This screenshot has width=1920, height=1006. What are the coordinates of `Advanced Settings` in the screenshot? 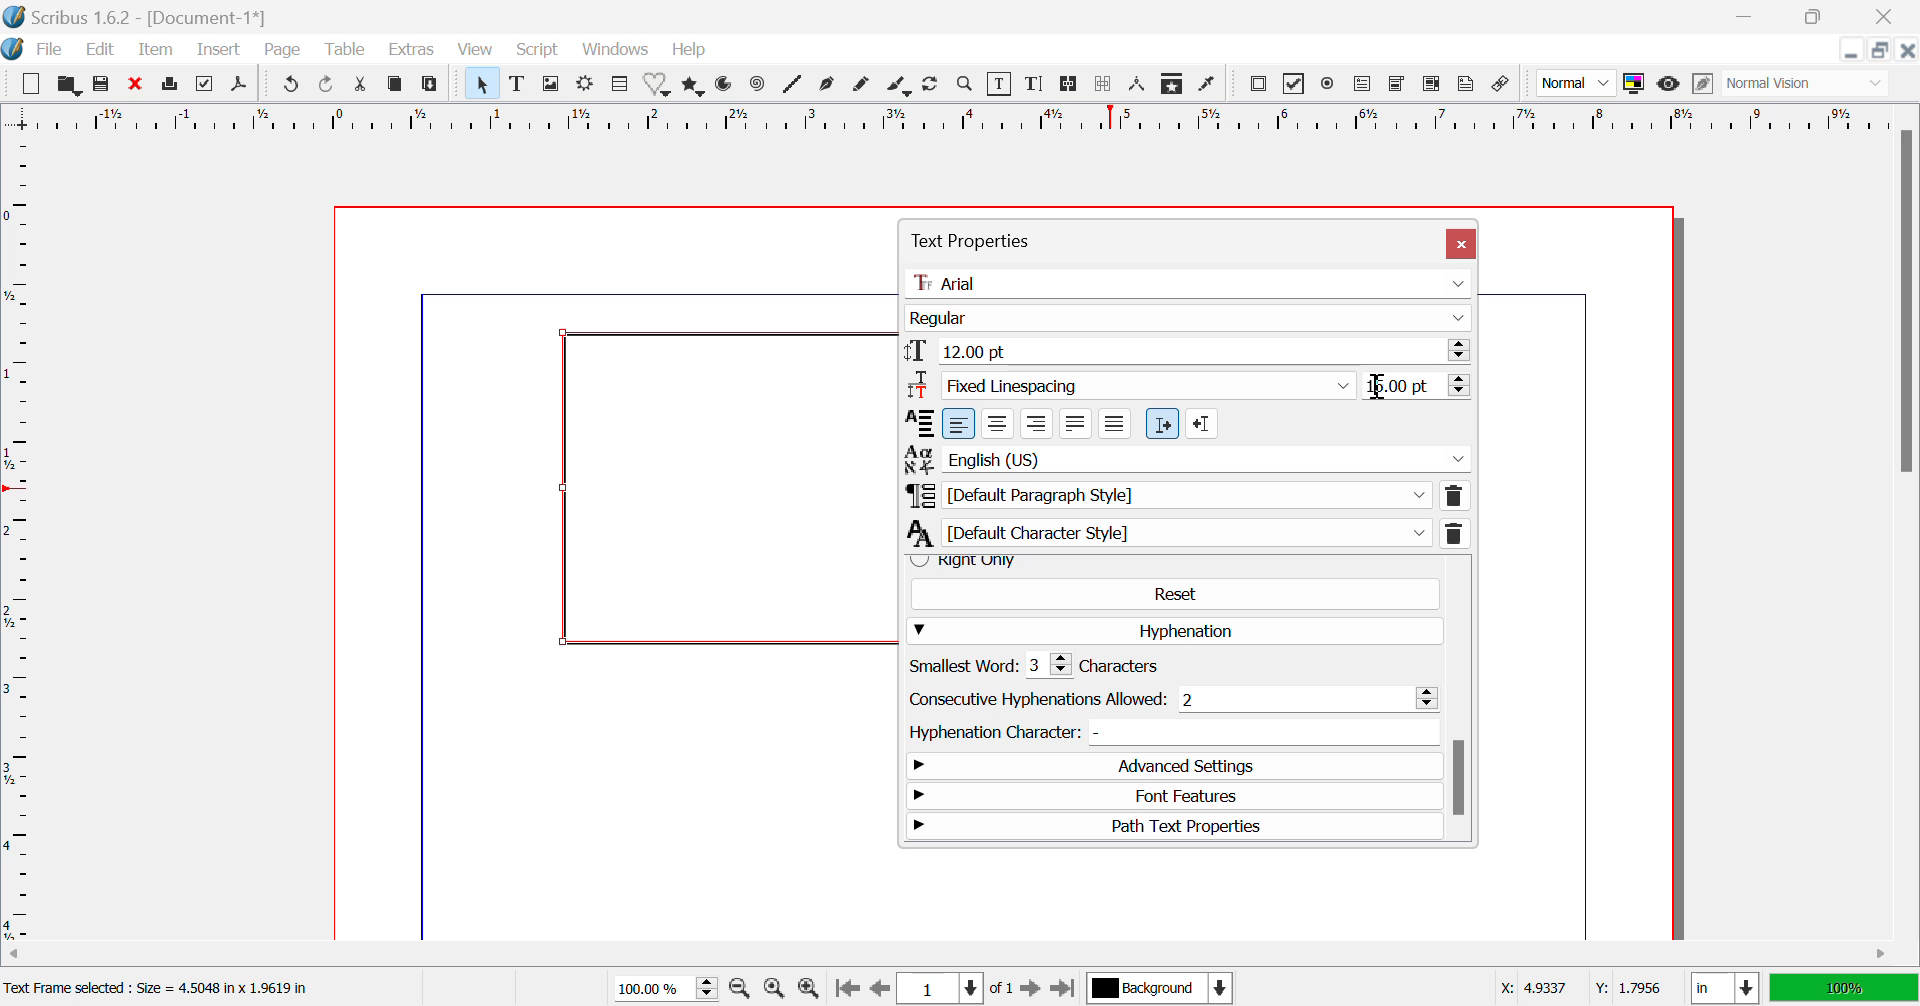 It's located at (1170, 767).